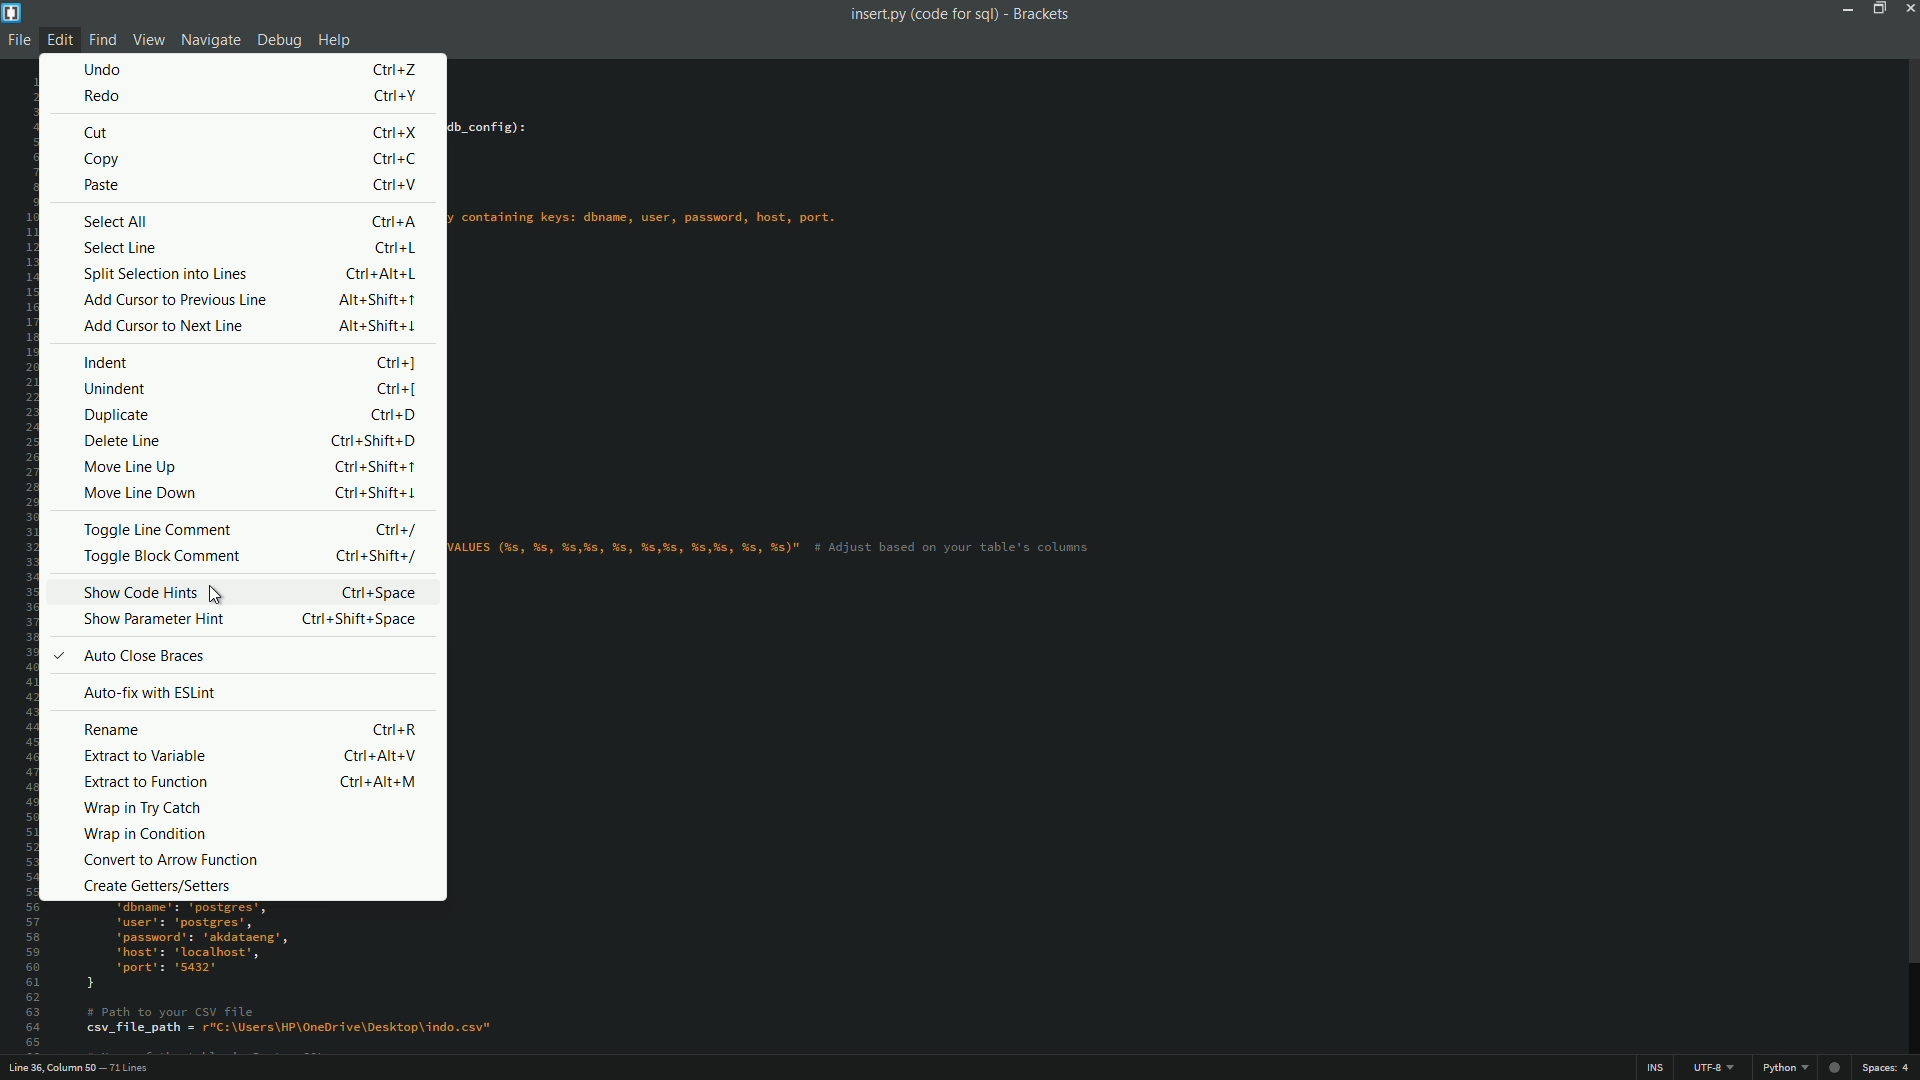  I want to click on help menu, so click(337, 39).